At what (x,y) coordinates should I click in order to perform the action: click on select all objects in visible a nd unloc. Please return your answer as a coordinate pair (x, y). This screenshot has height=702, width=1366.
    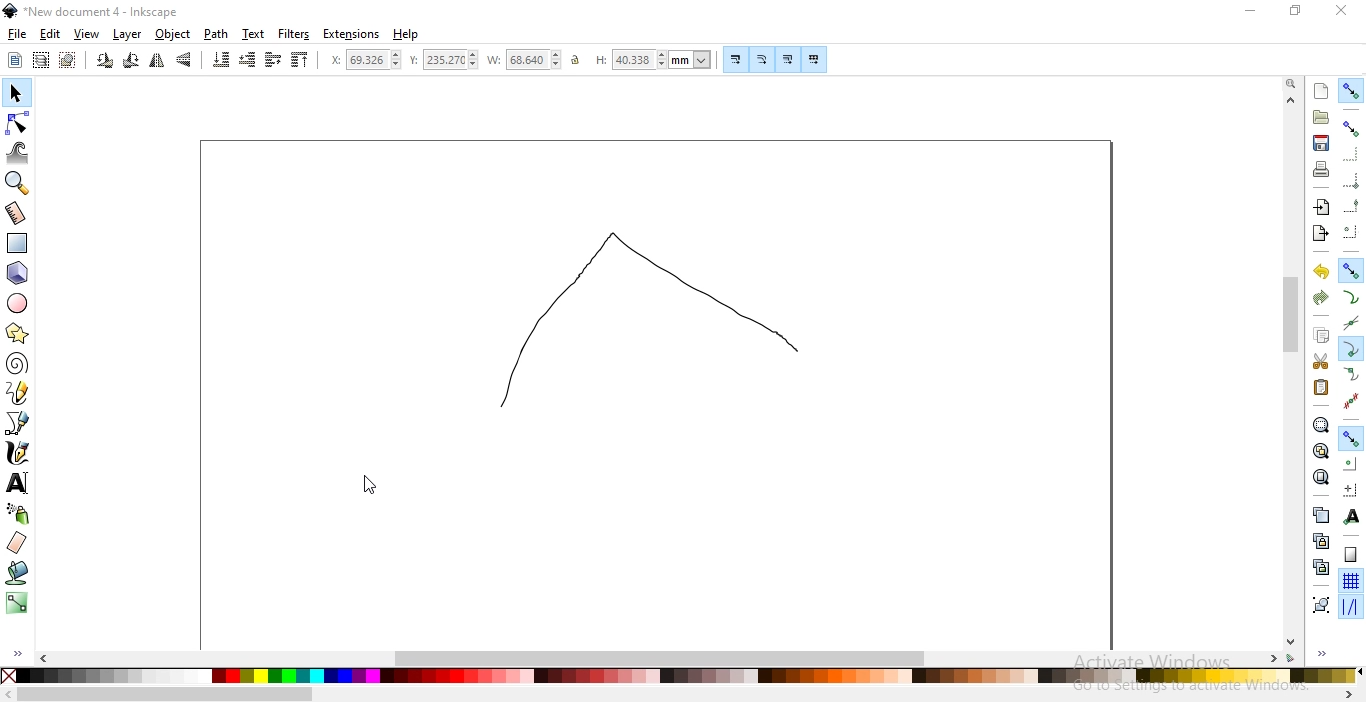
    Looking at the image, I should click on (40, 60).